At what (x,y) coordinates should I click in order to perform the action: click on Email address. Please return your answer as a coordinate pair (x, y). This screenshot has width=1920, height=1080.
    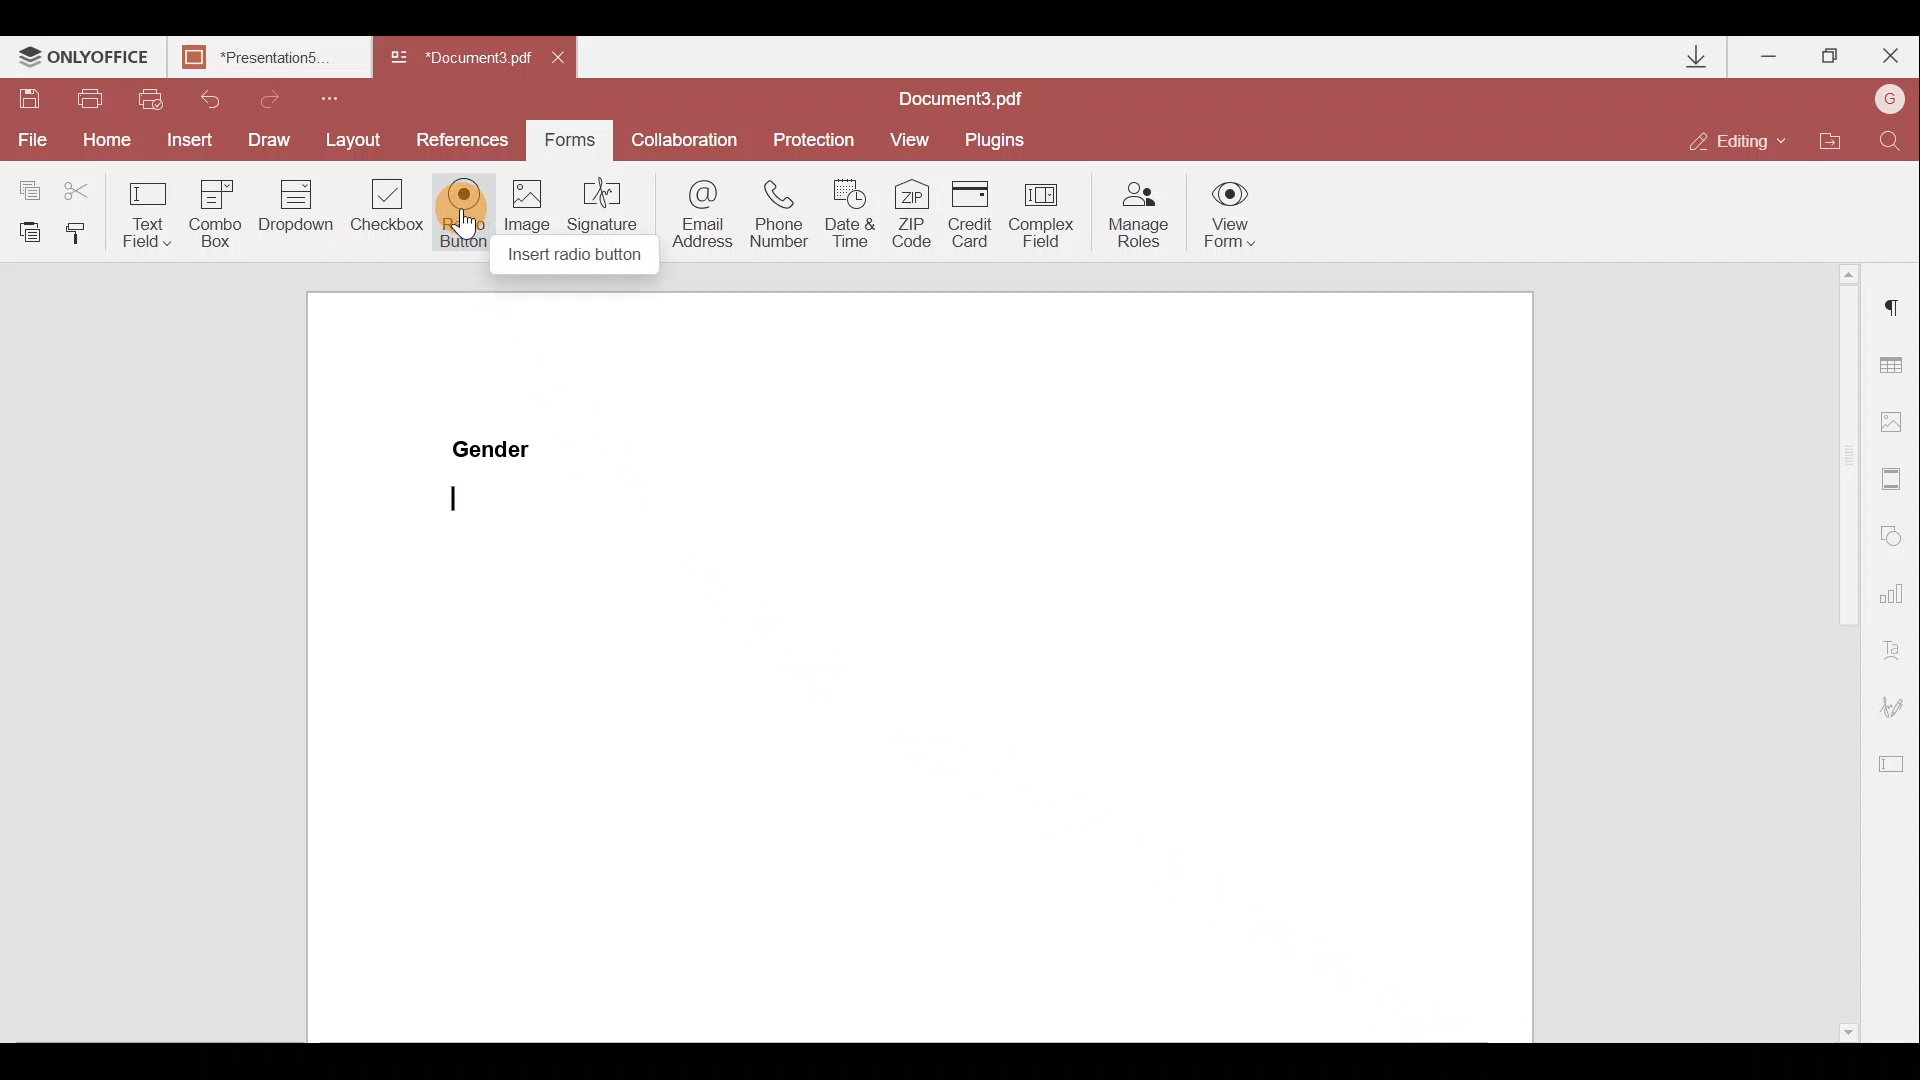
    Looking at the image, I should click on (700, 215).